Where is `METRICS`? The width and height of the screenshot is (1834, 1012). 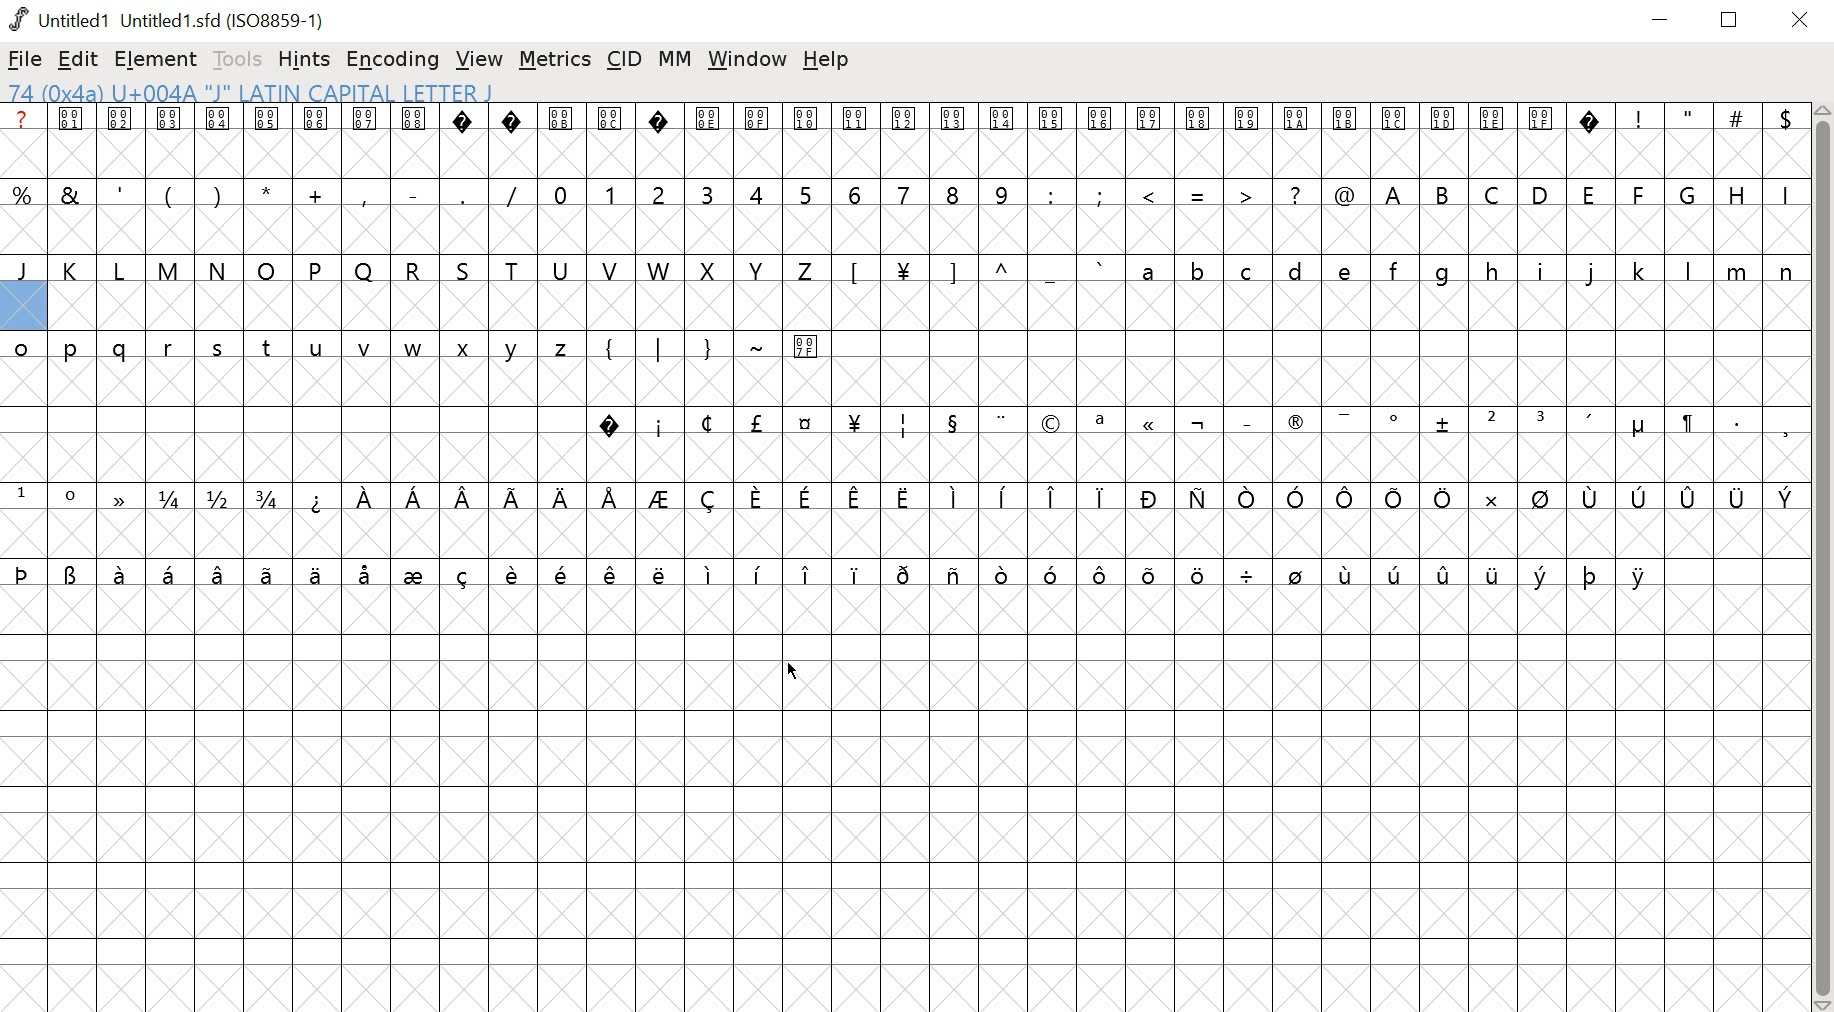
METRICS is located at coordinates (554, 61).